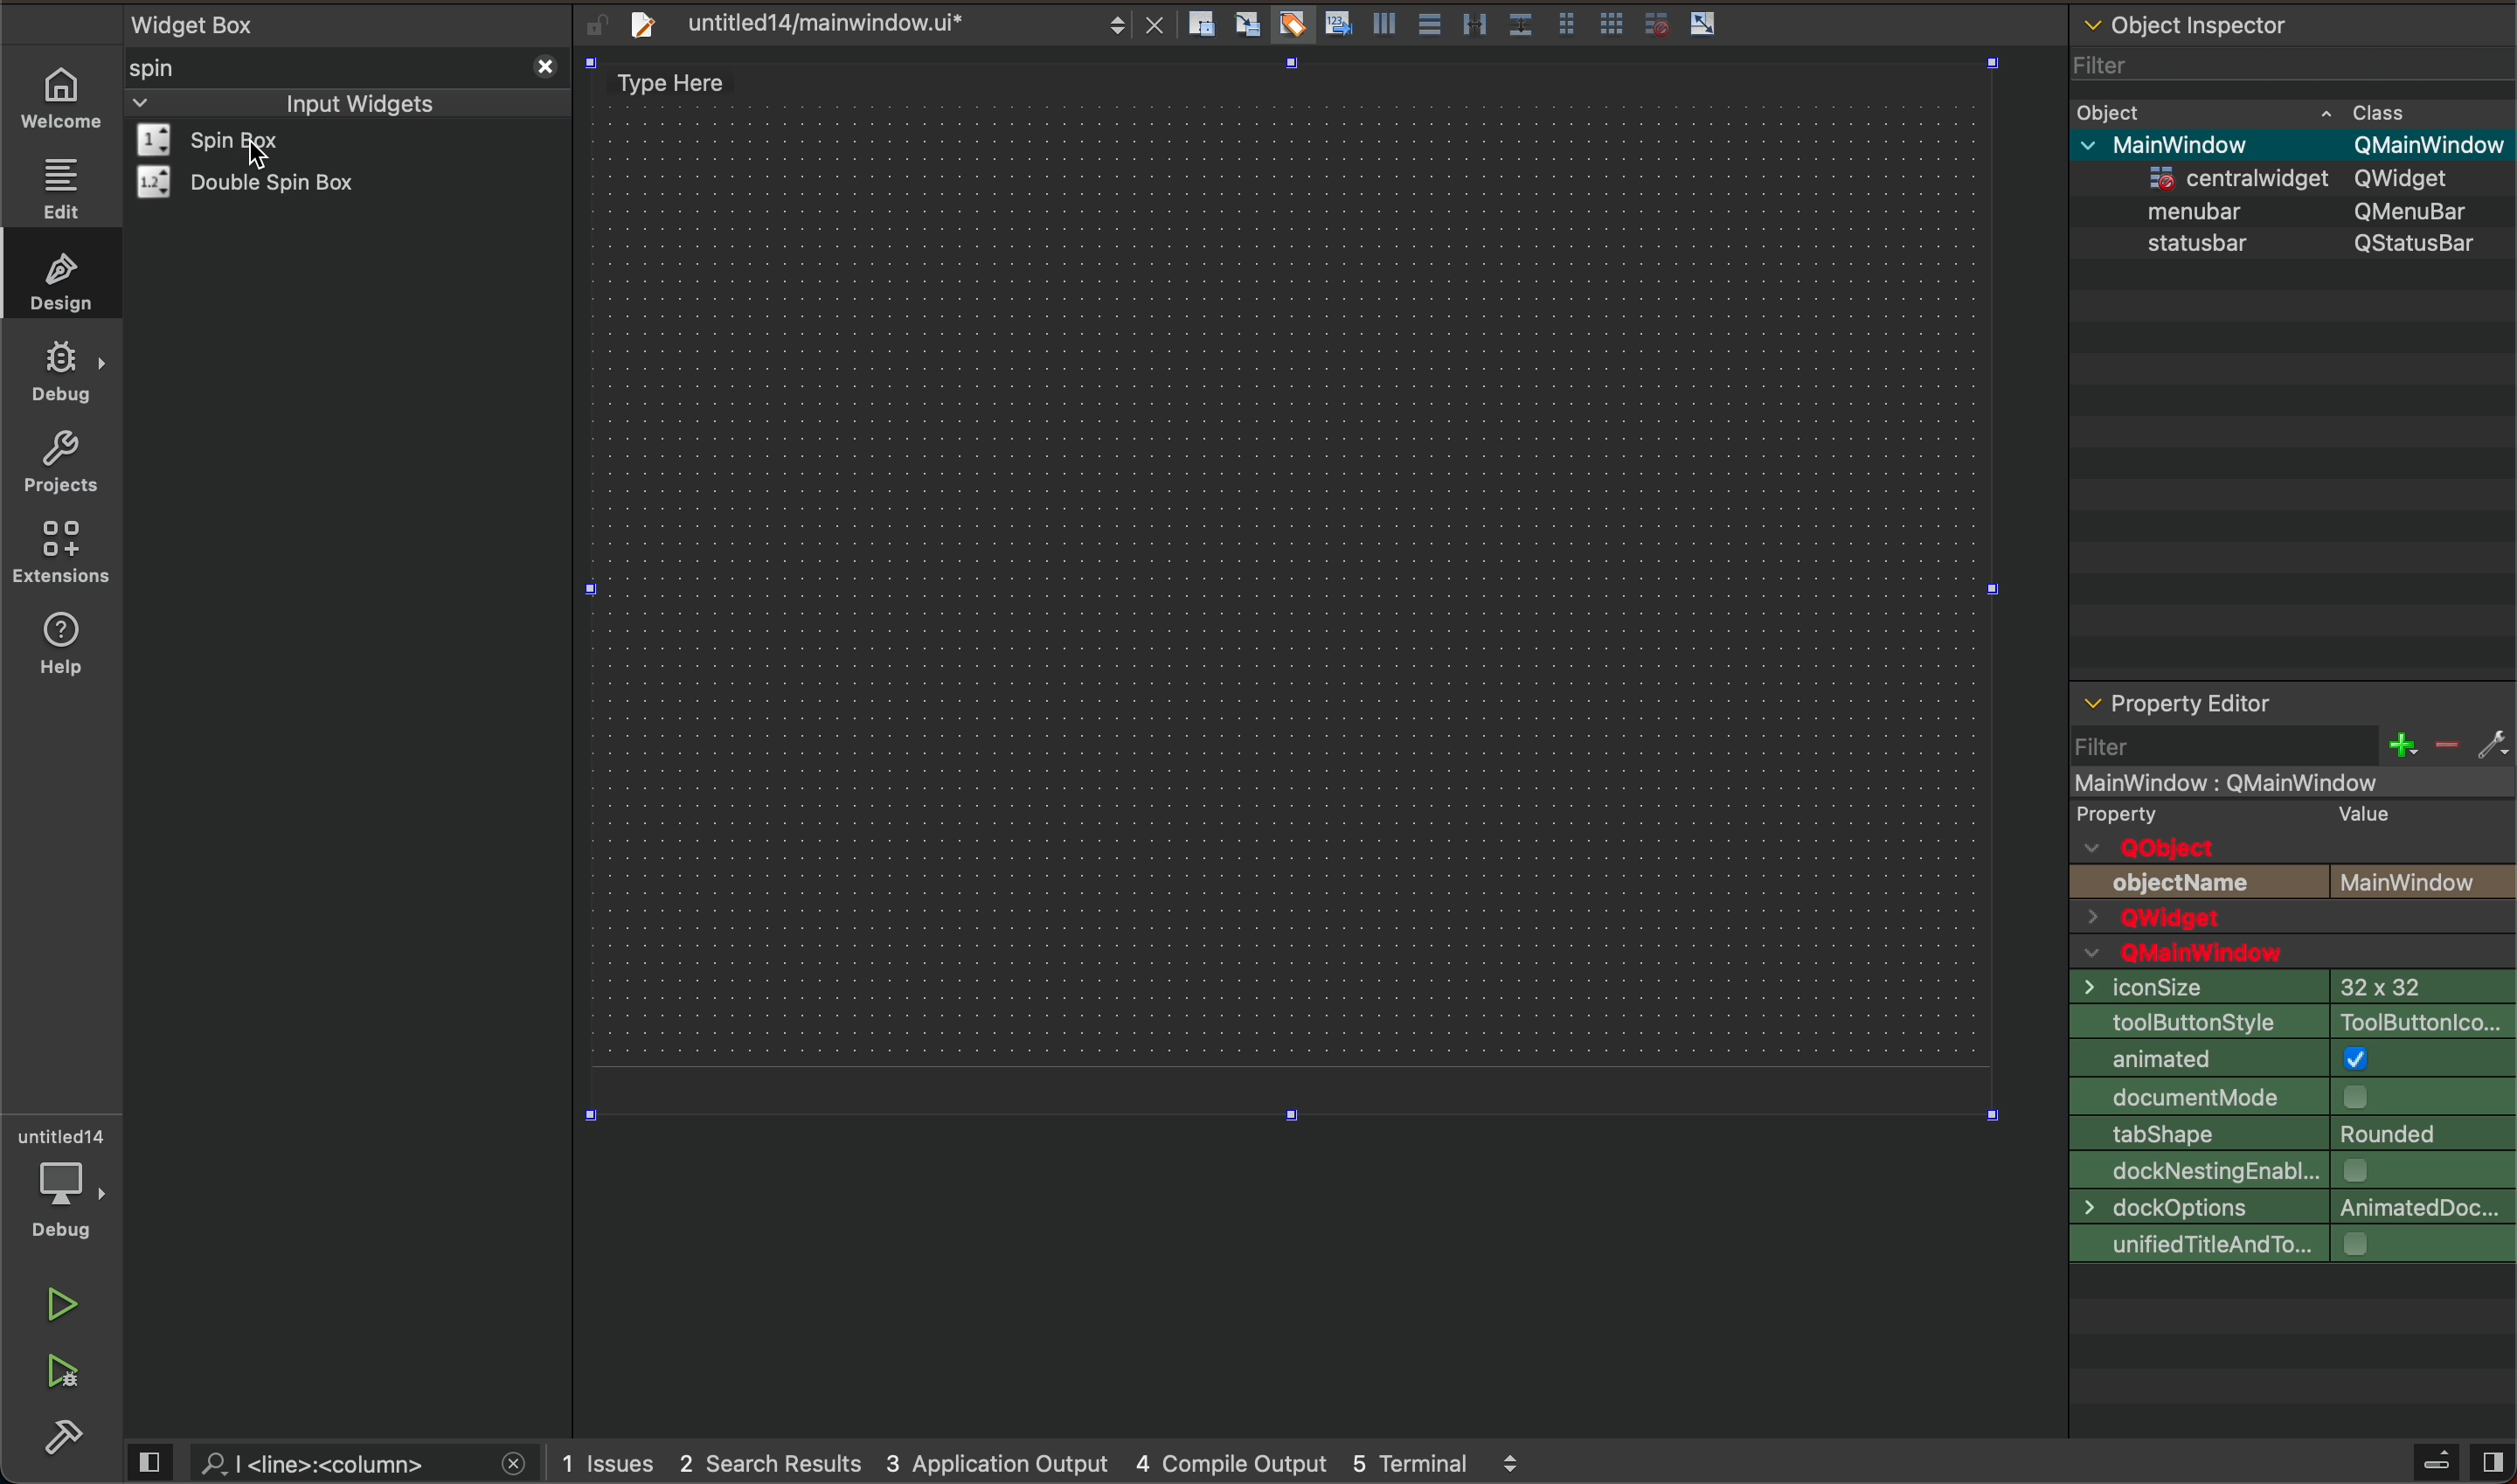 The height and width of the screenshot is (1484, 2517). Describe the element at coordinates (65, 1183) in the screenshot. I see `debugger` at that location.